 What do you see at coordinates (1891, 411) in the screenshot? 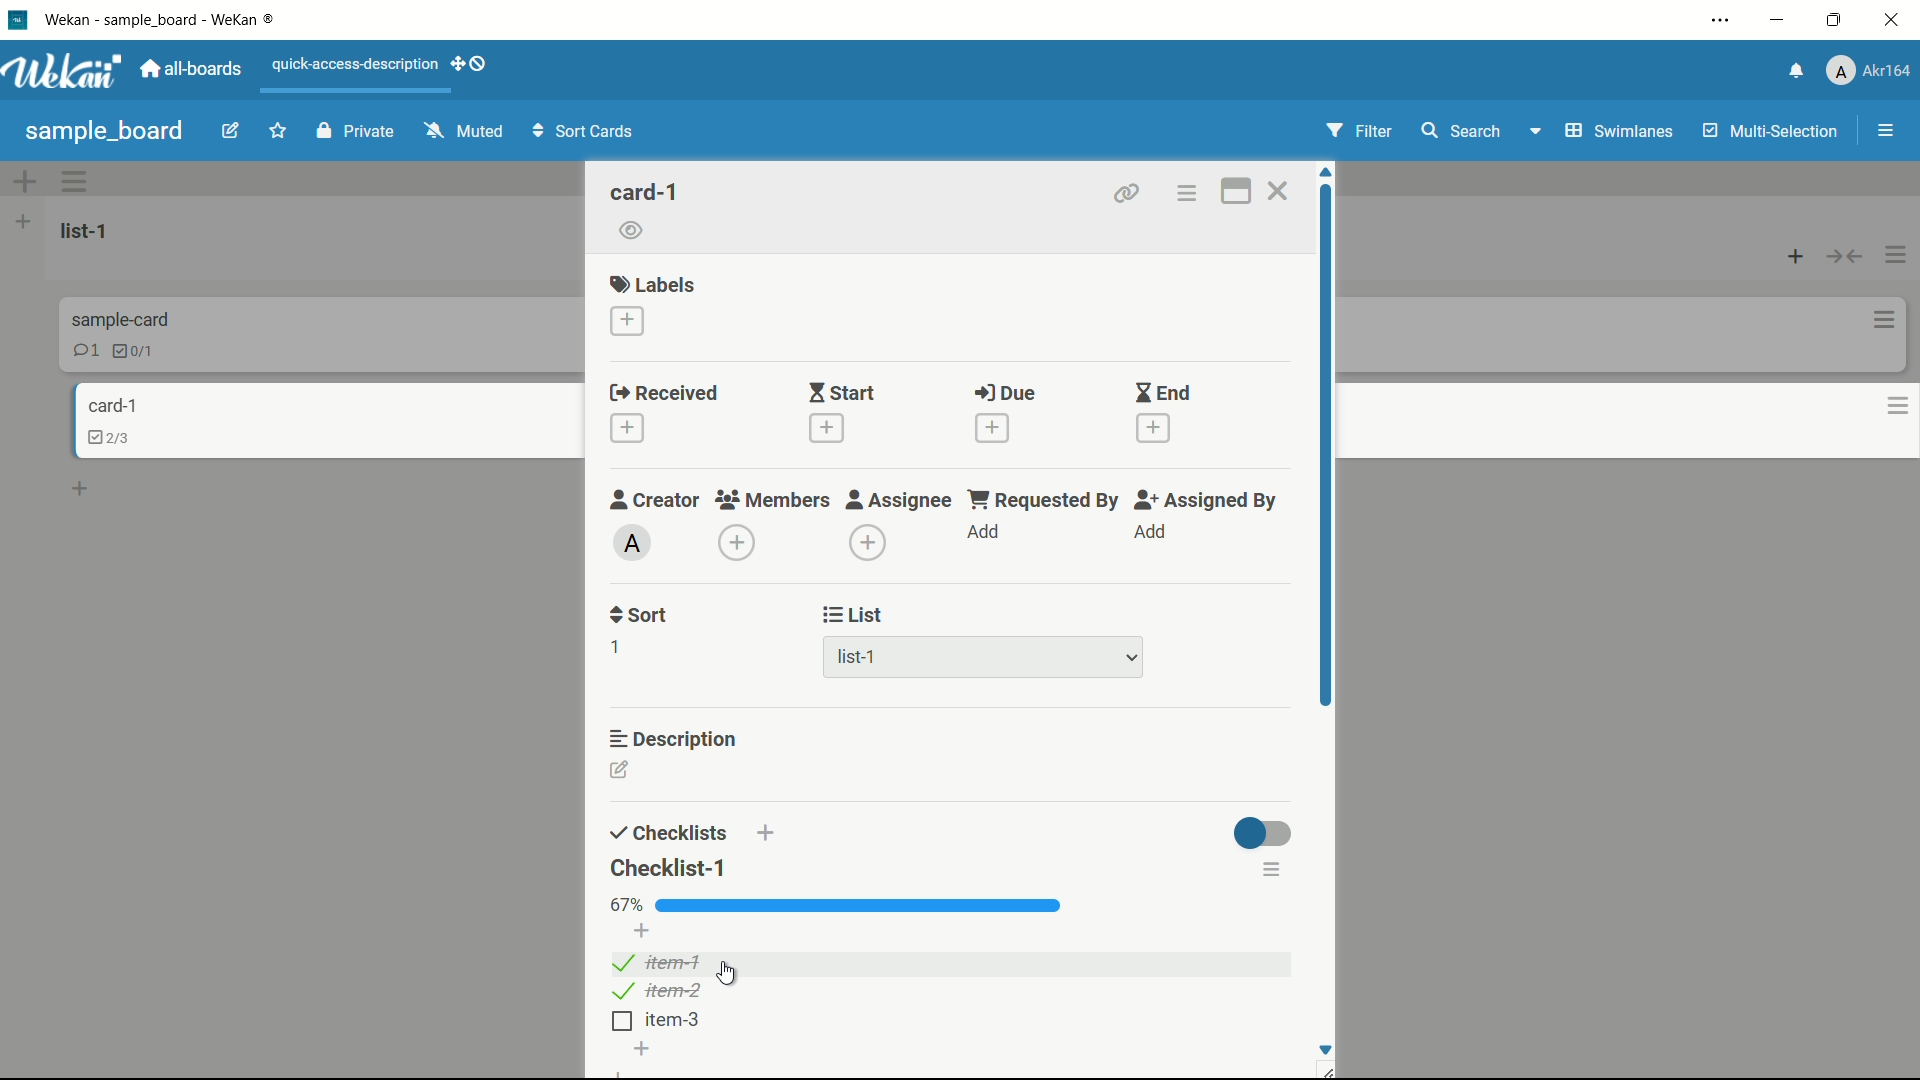
I see `card actions` at bounding box center [1891, 411].